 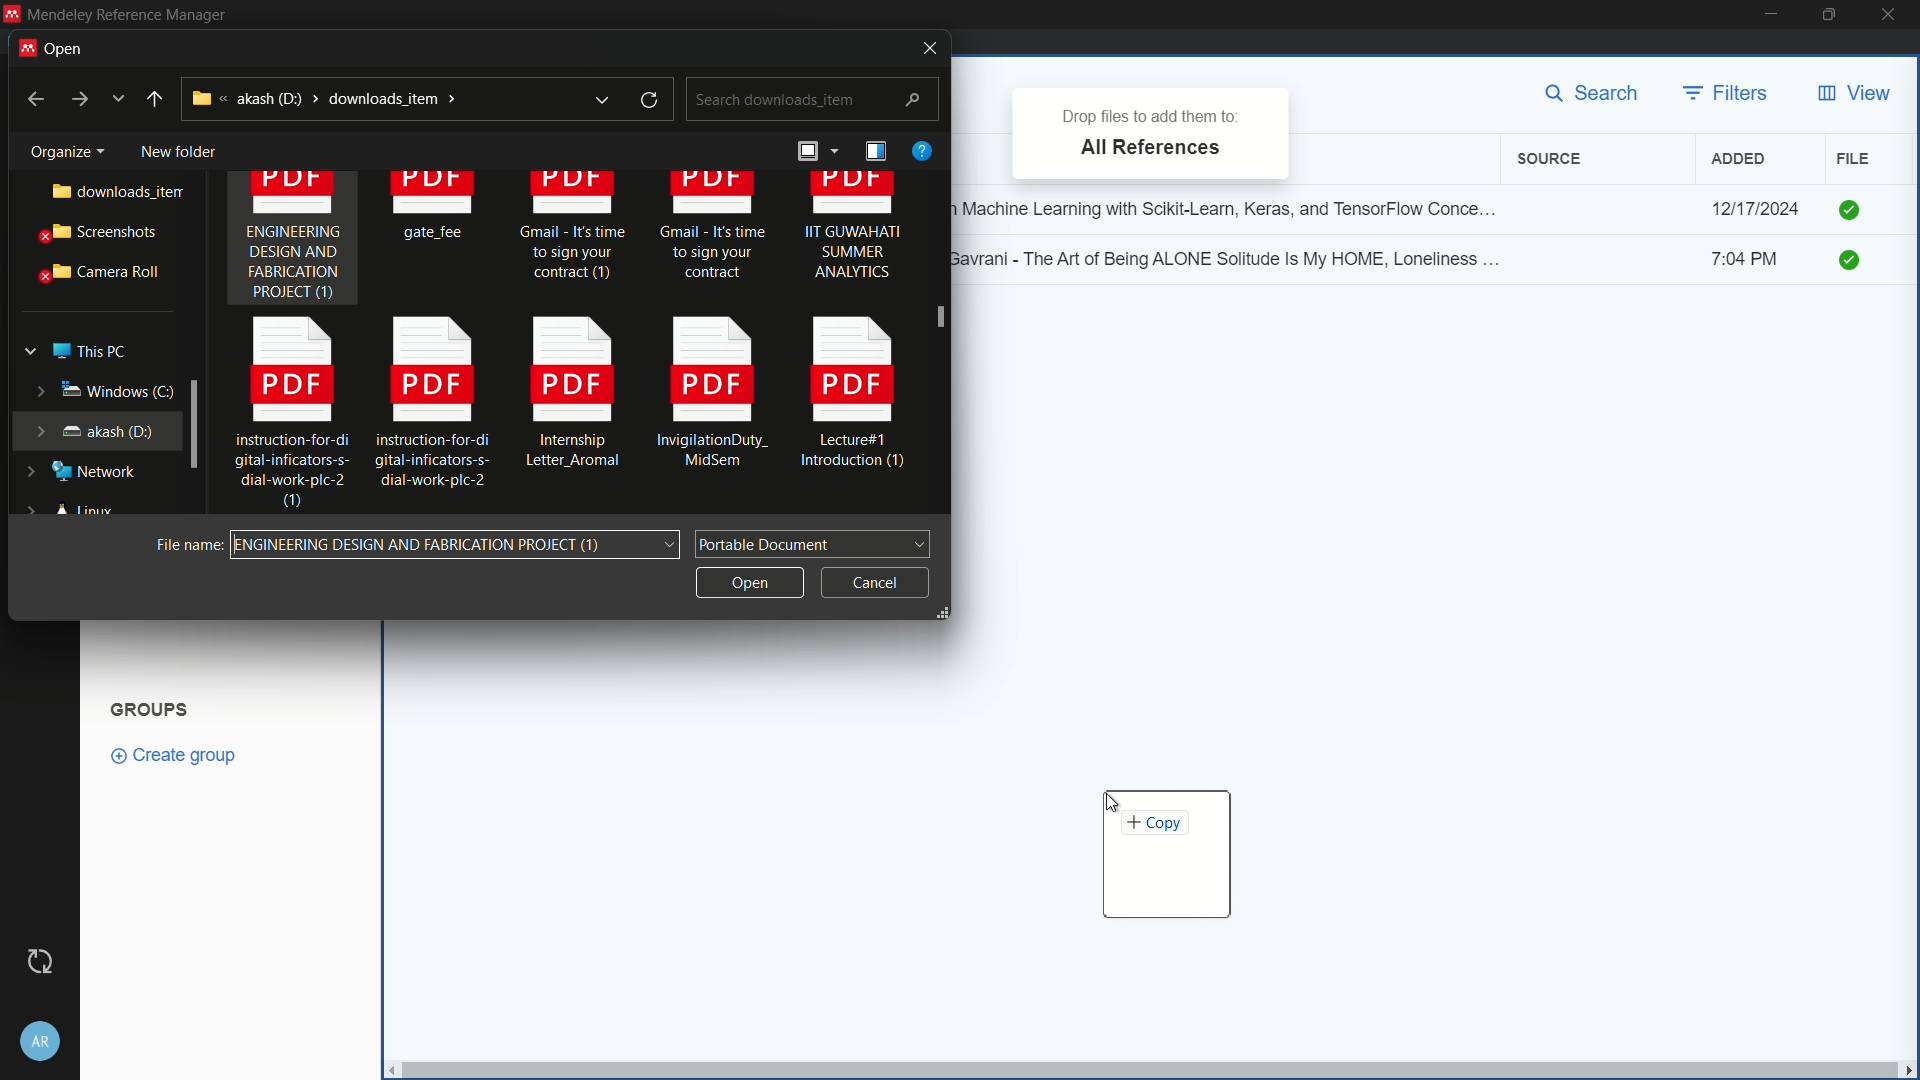 I want to click on cursor, so click(x=1122, y=802).